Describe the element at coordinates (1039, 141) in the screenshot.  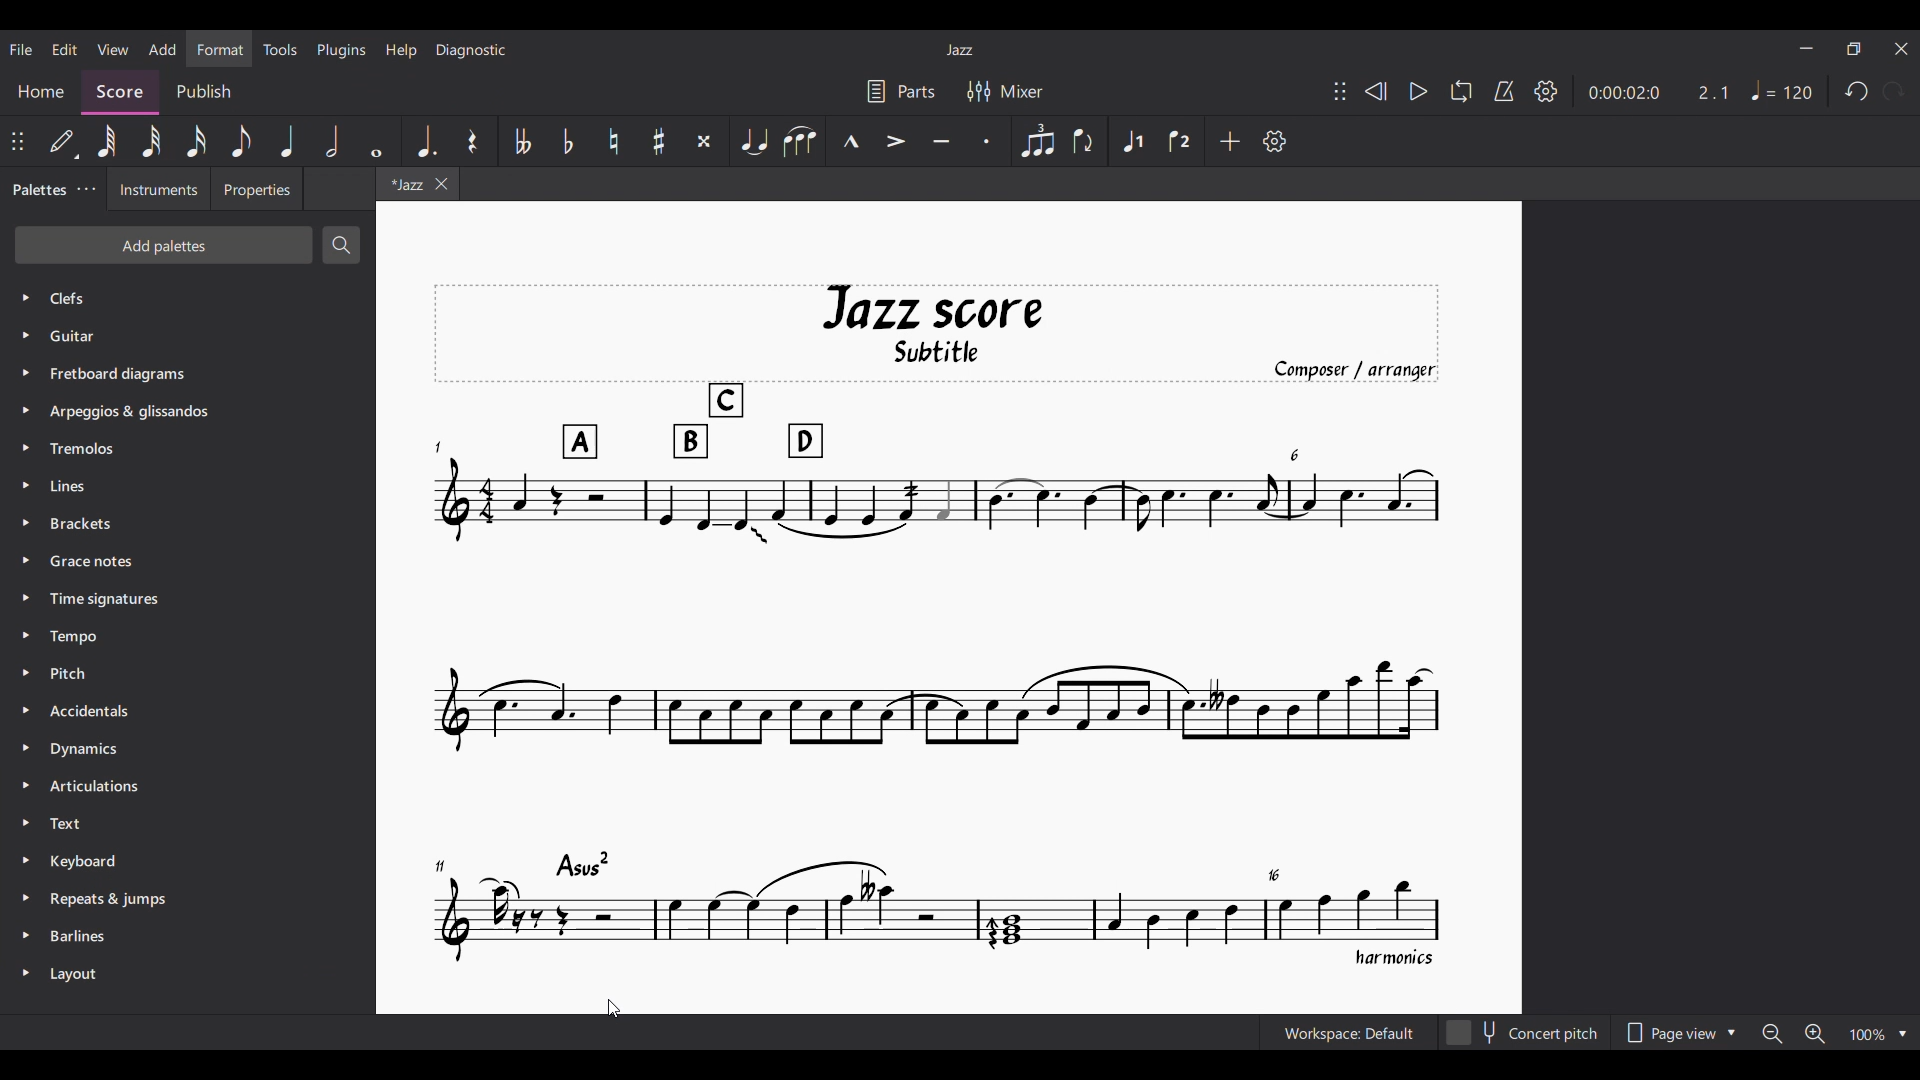
I see `Tuplet` at that location.